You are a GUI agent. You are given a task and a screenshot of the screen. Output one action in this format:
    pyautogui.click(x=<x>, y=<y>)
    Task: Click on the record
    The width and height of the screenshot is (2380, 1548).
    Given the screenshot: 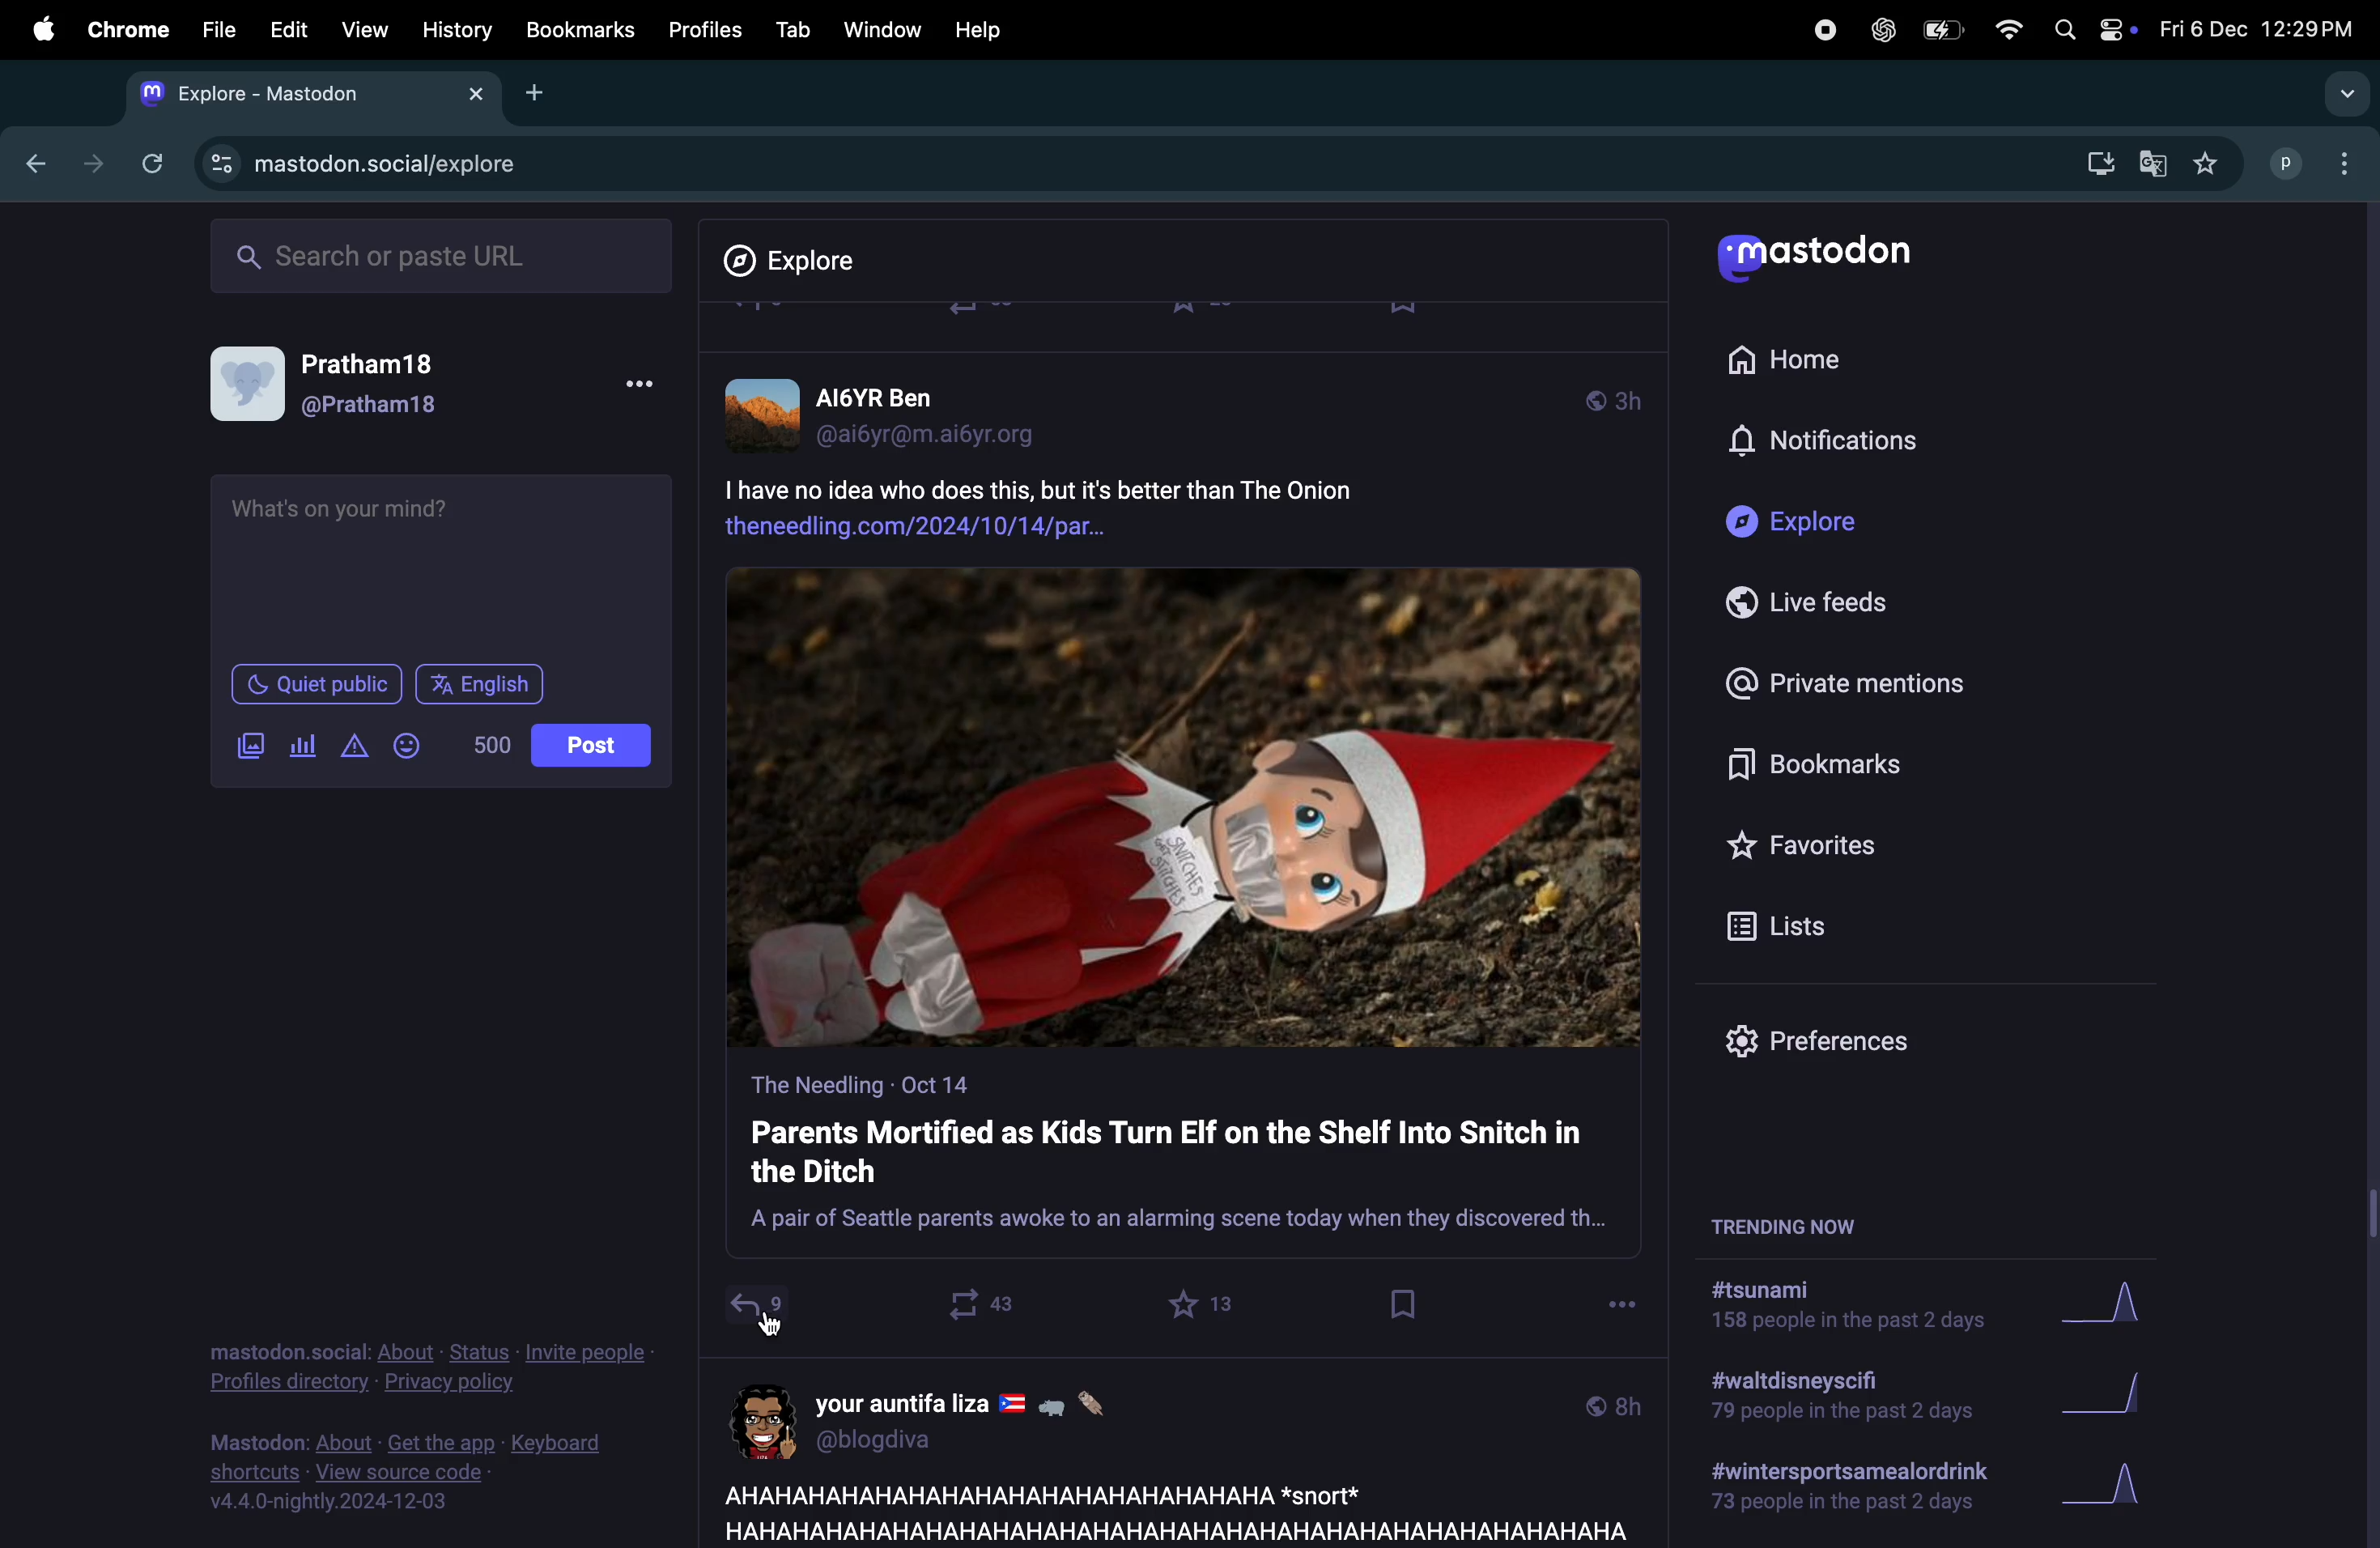 What is the action you would take?
    pyautogui.click(x=1823, y=28)
    